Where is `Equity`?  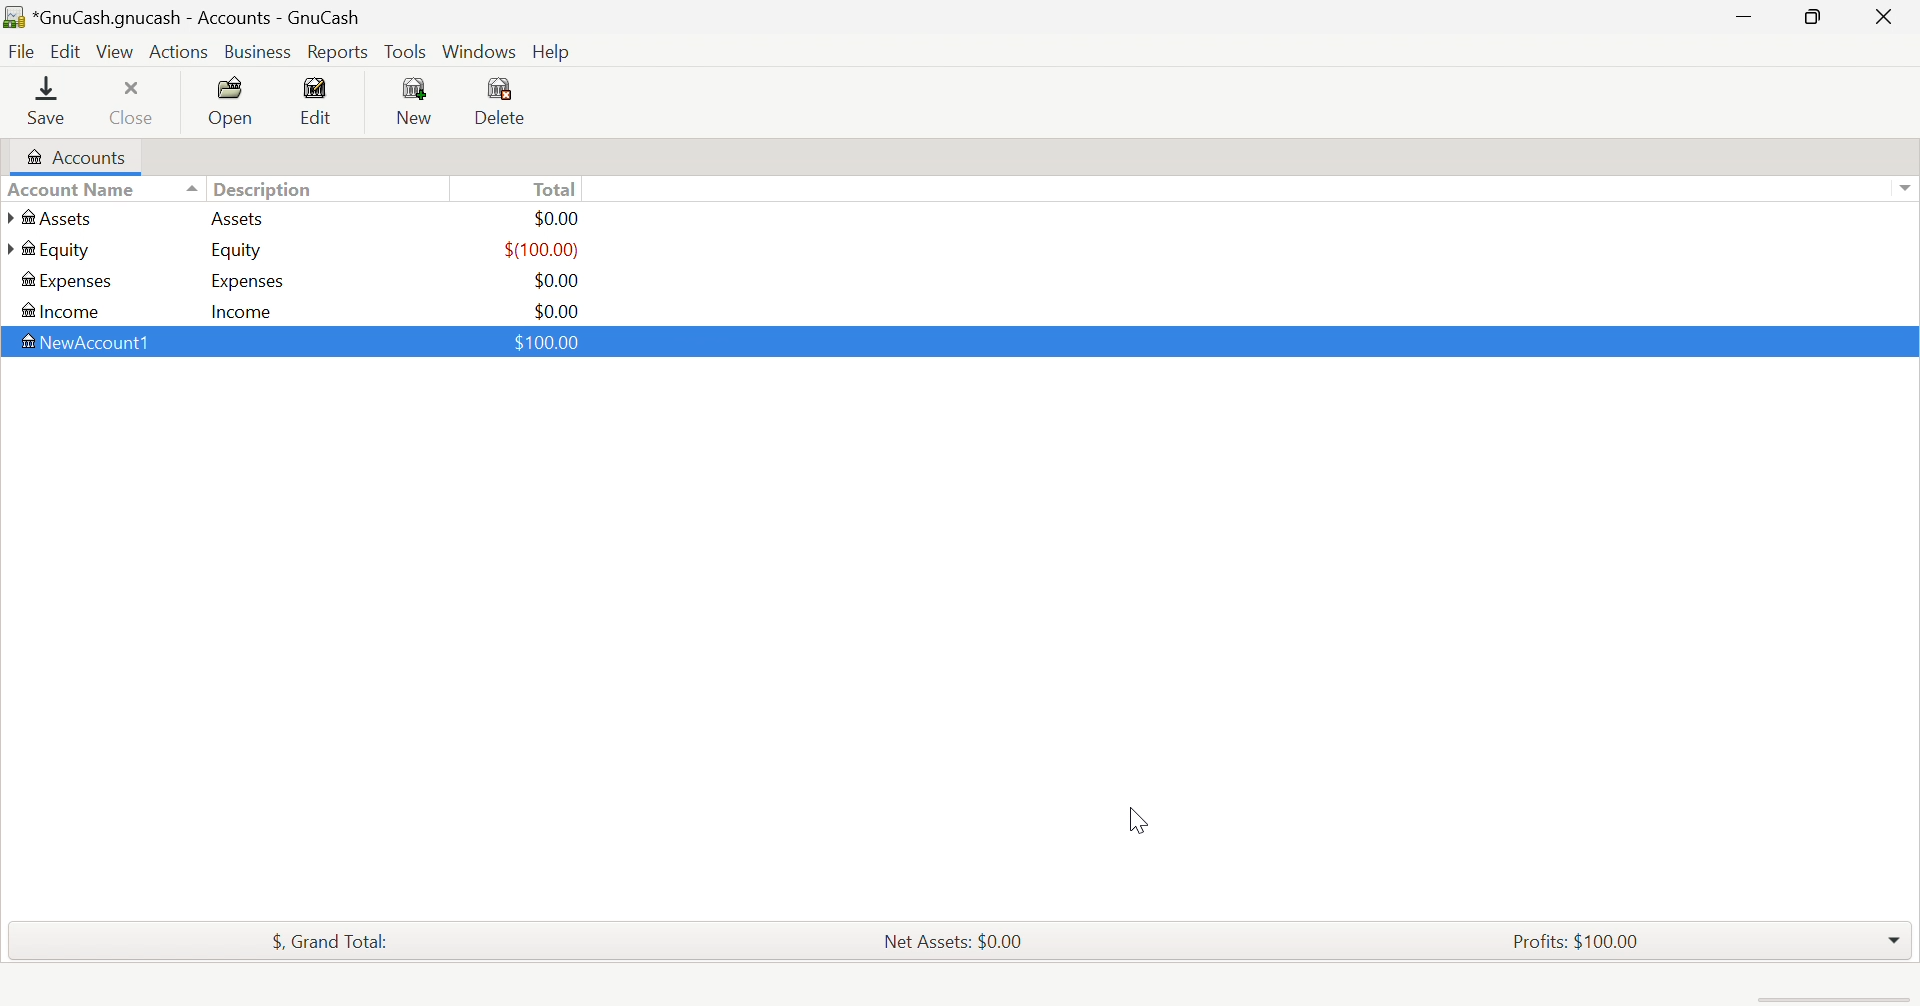 Equity is located at coordinates (238, 251).